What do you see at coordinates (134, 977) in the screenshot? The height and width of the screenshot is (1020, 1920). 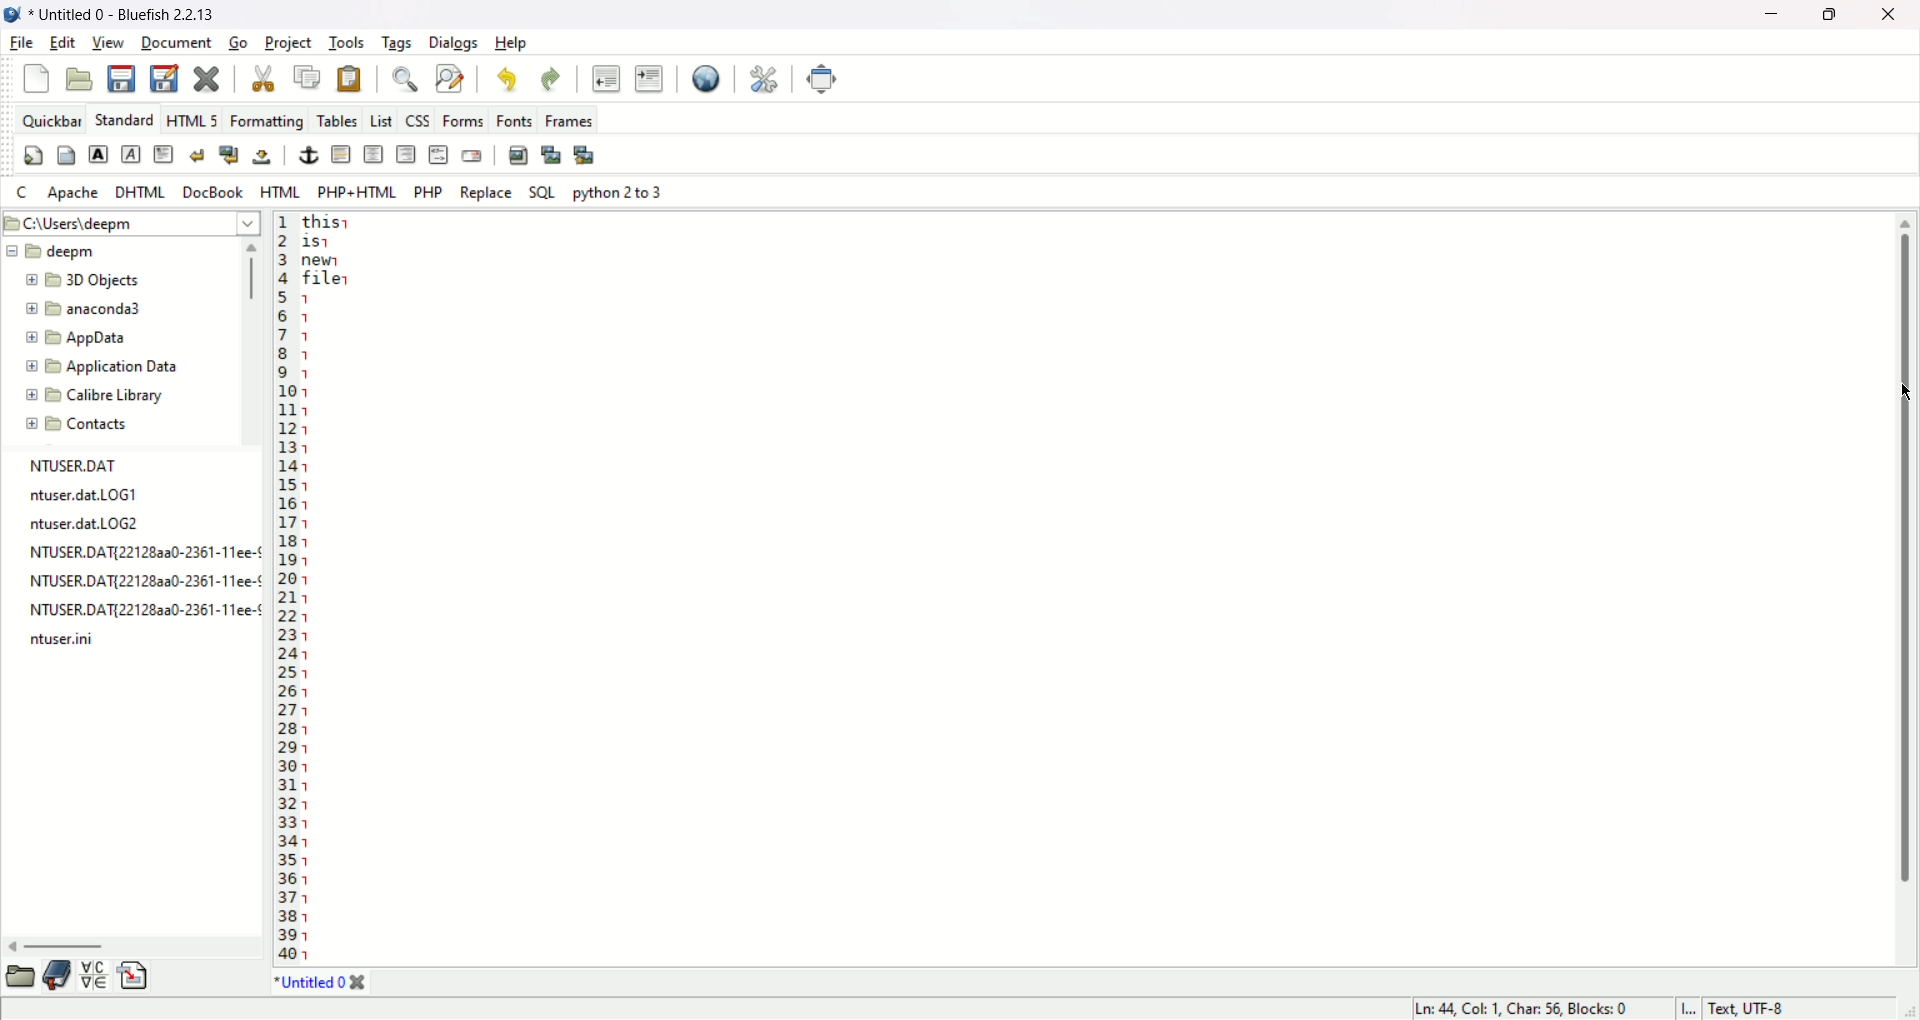 I see `snippets` at bounding box center [134, 977].